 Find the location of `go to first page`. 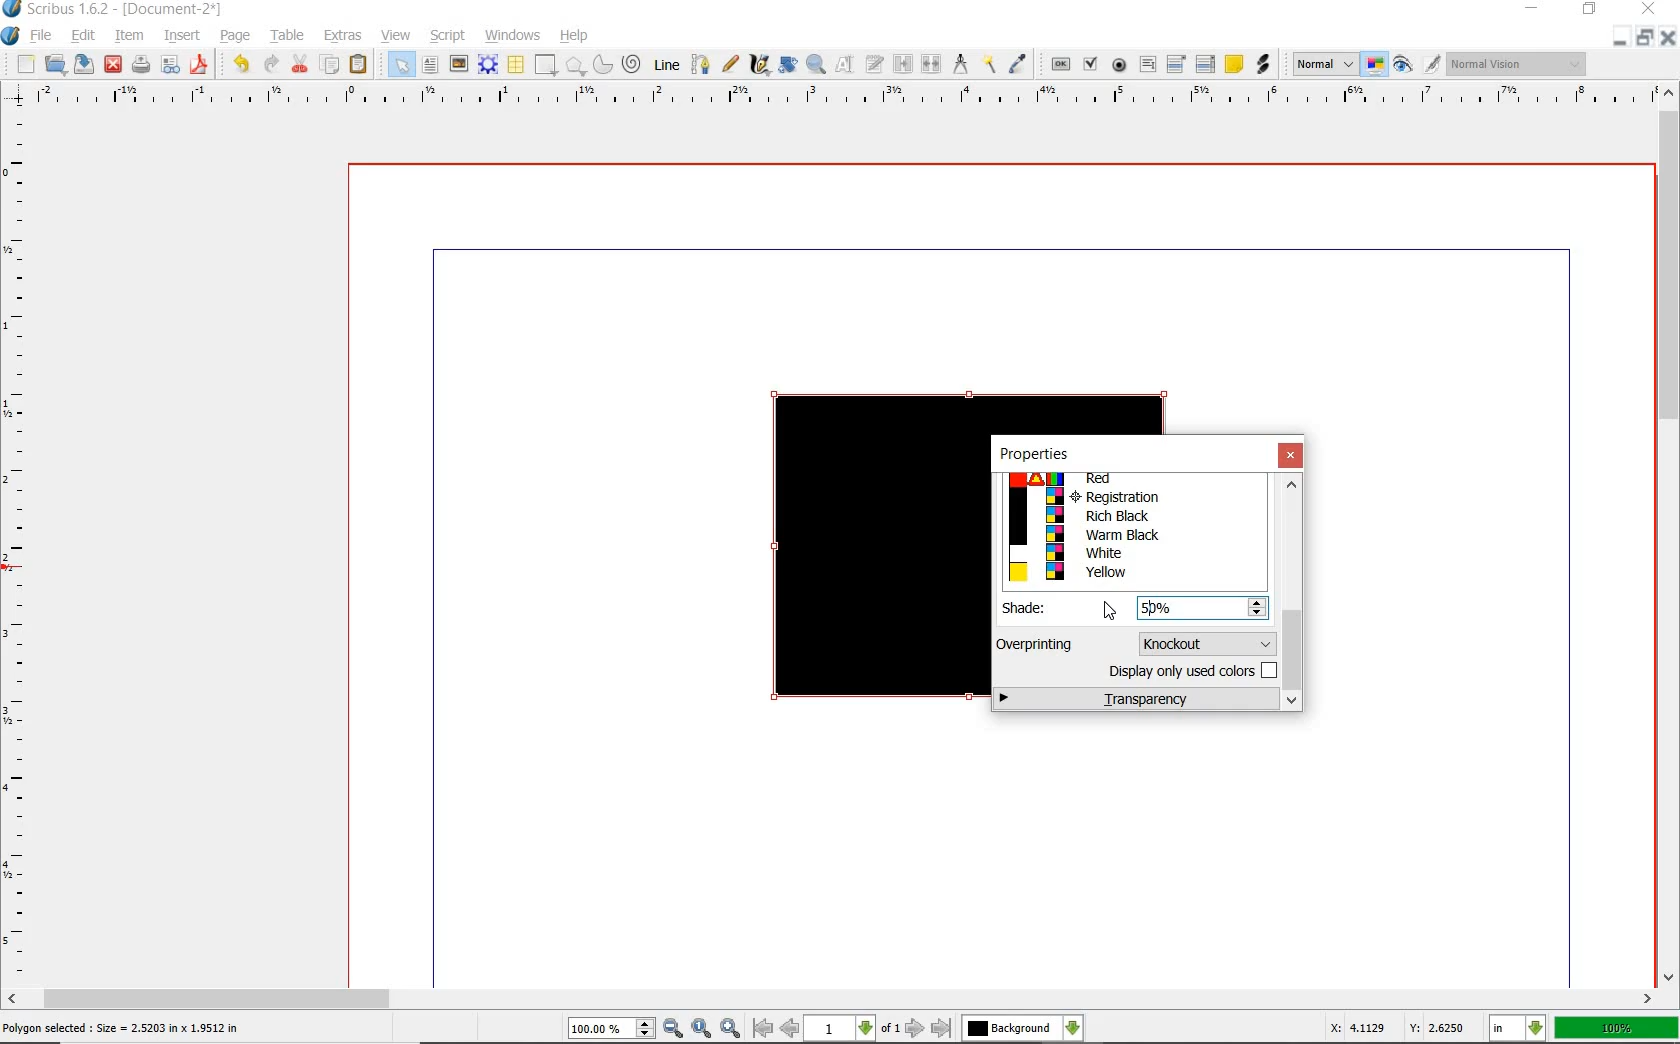

go to first page is located at coordinates (762, 1030).